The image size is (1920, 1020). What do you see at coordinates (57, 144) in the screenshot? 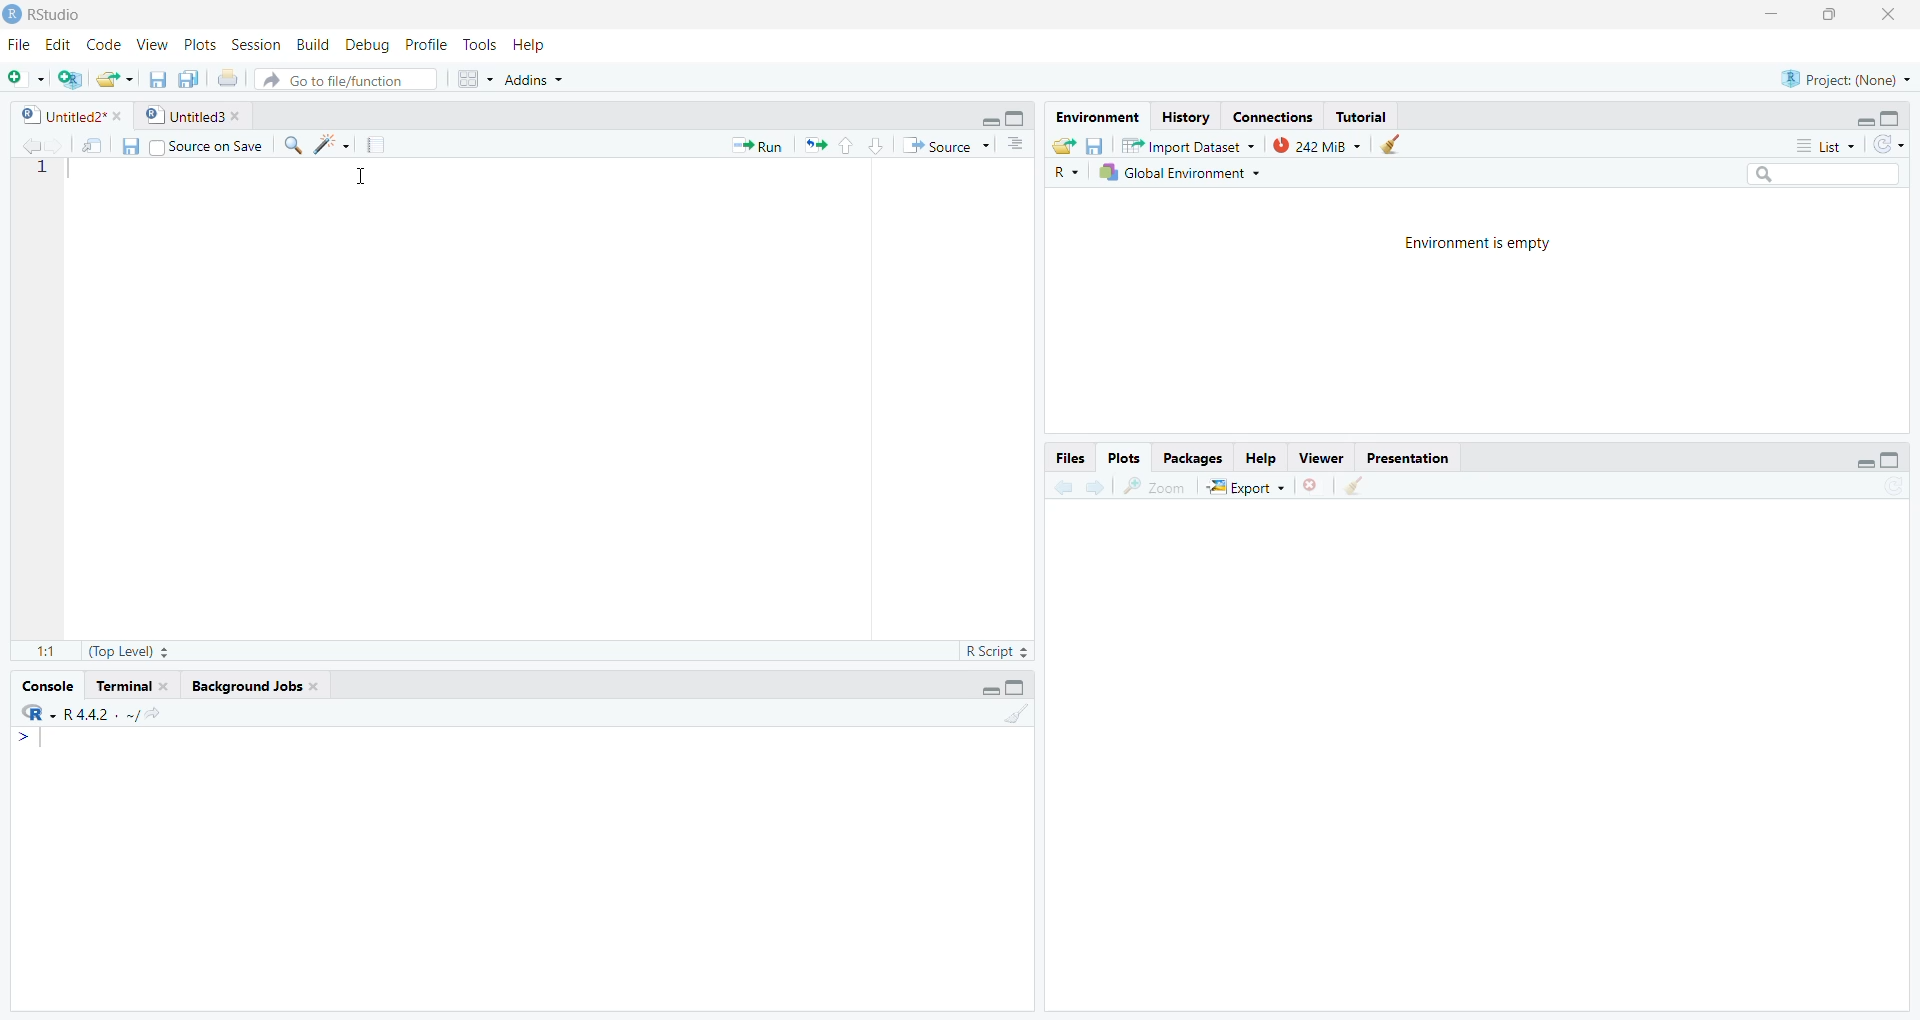
I see `move forward` at bounding box center [57, 144].